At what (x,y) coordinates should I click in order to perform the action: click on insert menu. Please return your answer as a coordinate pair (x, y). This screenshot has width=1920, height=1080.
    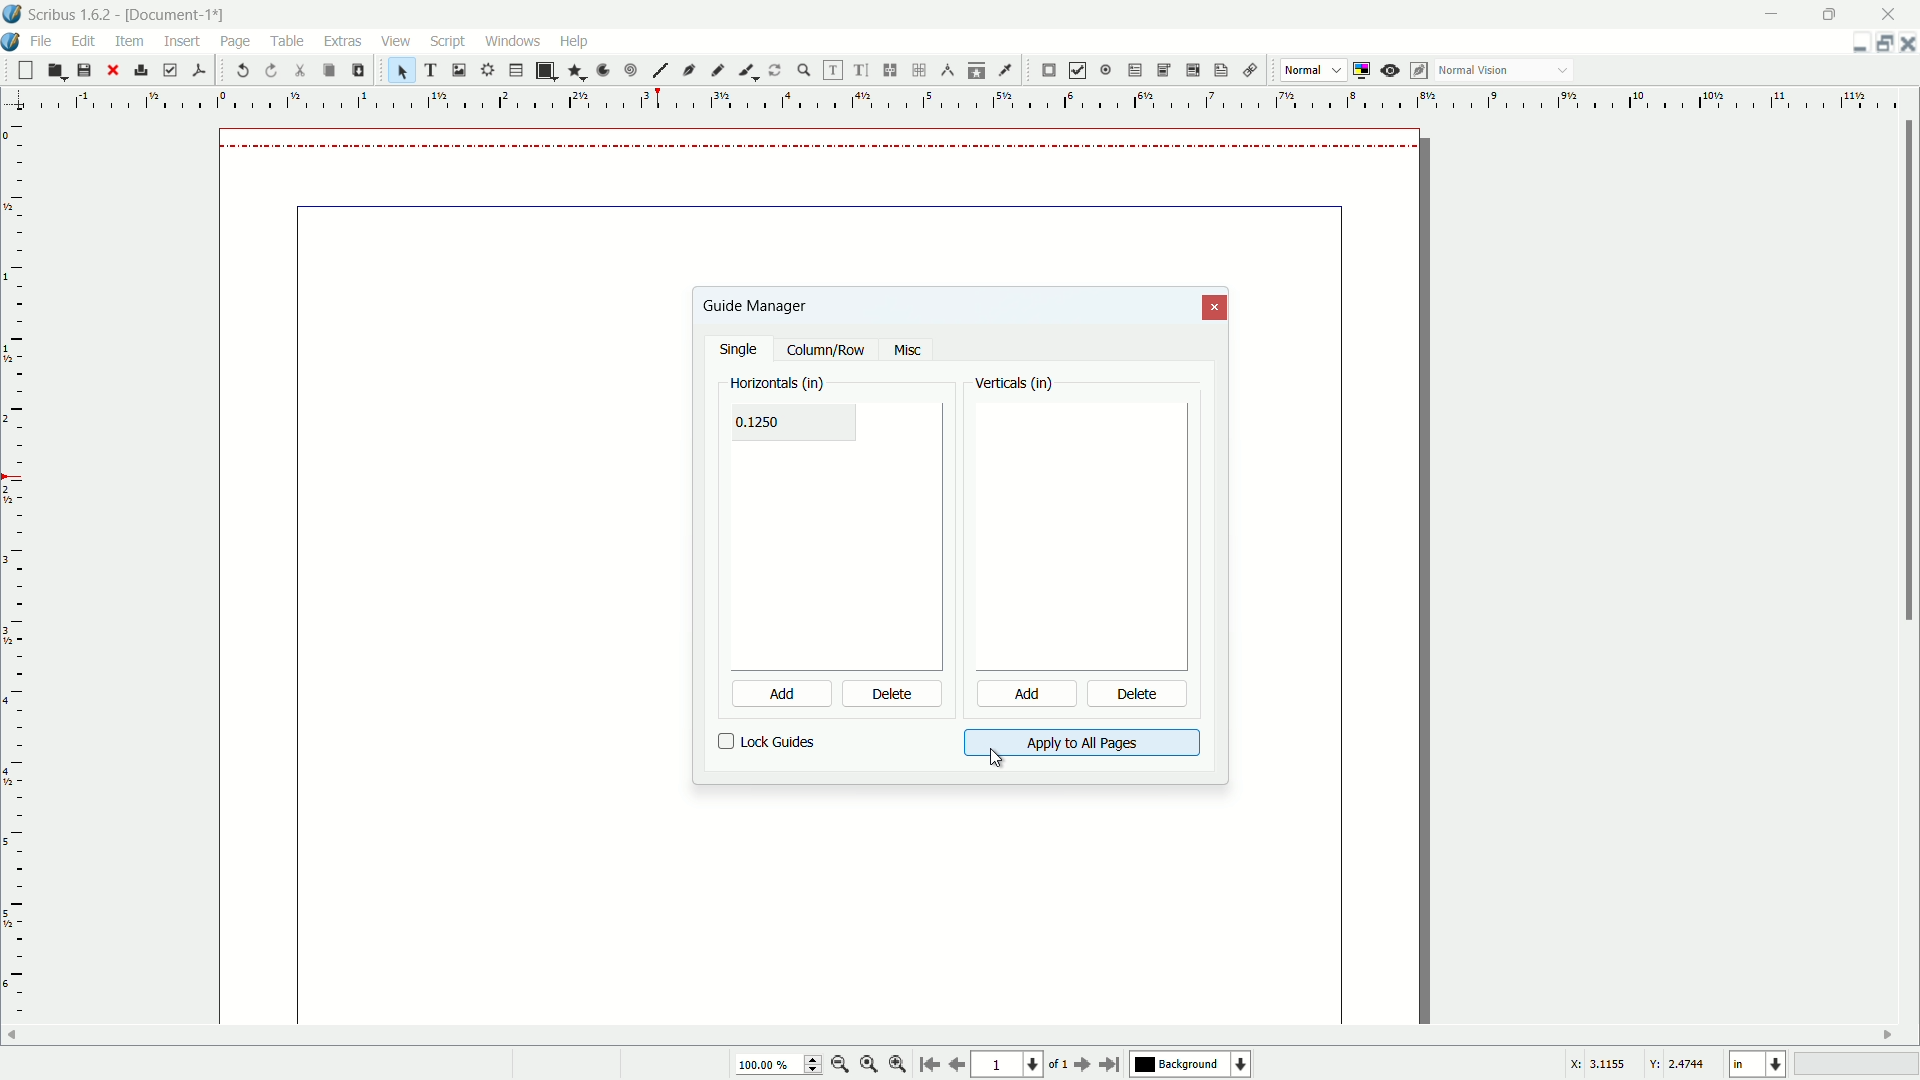
    Looking at the image, I should click on (183, 40).